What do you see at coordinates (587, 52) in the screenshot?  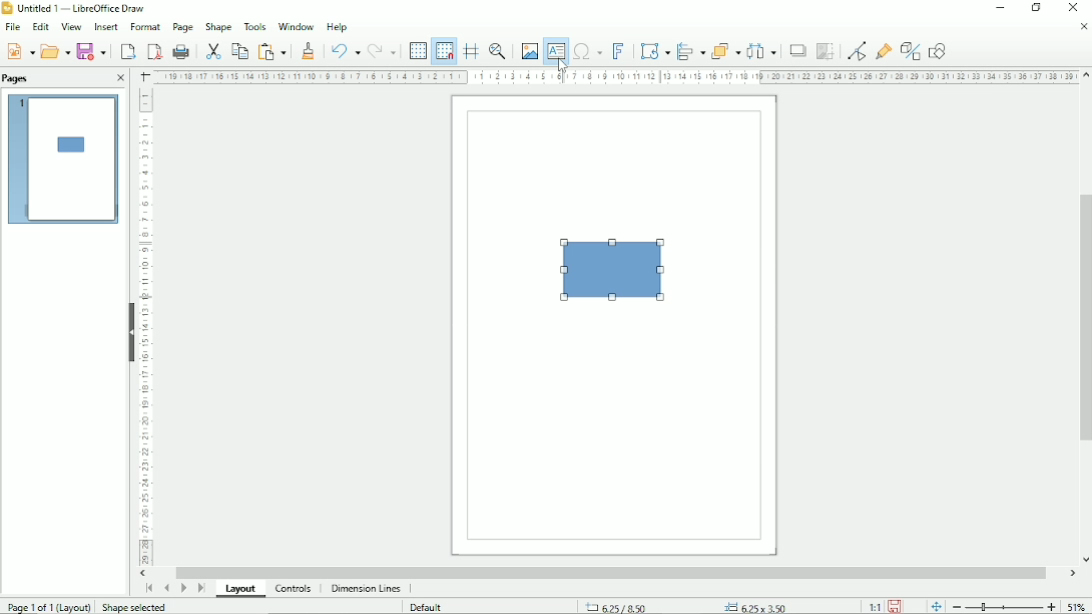 I see `Insert special characters` at bounding box center [587, 52].